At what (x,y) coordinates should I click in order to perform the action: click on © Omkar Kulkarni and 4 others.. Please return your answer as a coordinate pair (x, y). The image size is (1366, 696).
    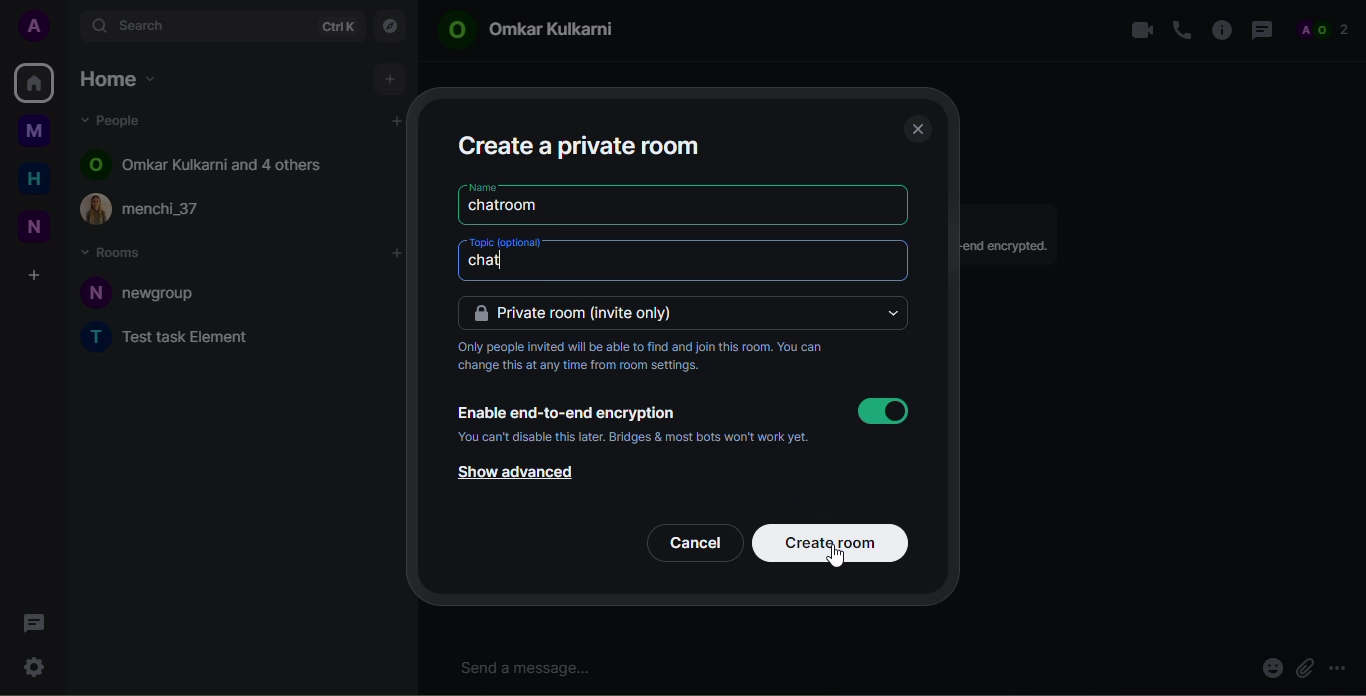
    Looking at the image, I should click on (217, 165).